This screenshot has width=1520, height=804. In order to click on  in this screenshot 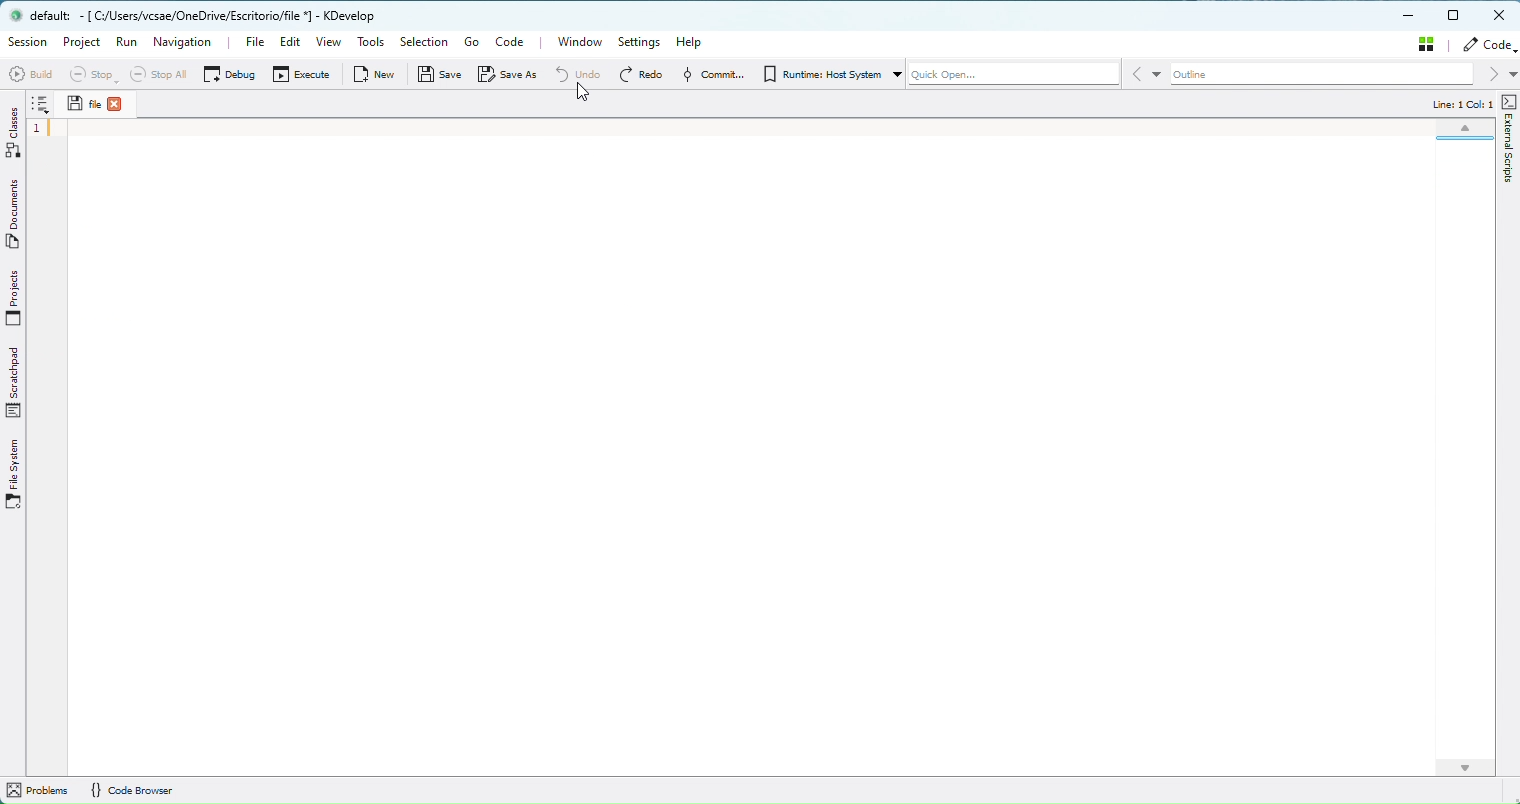, I will do `click(1428, 43)`.